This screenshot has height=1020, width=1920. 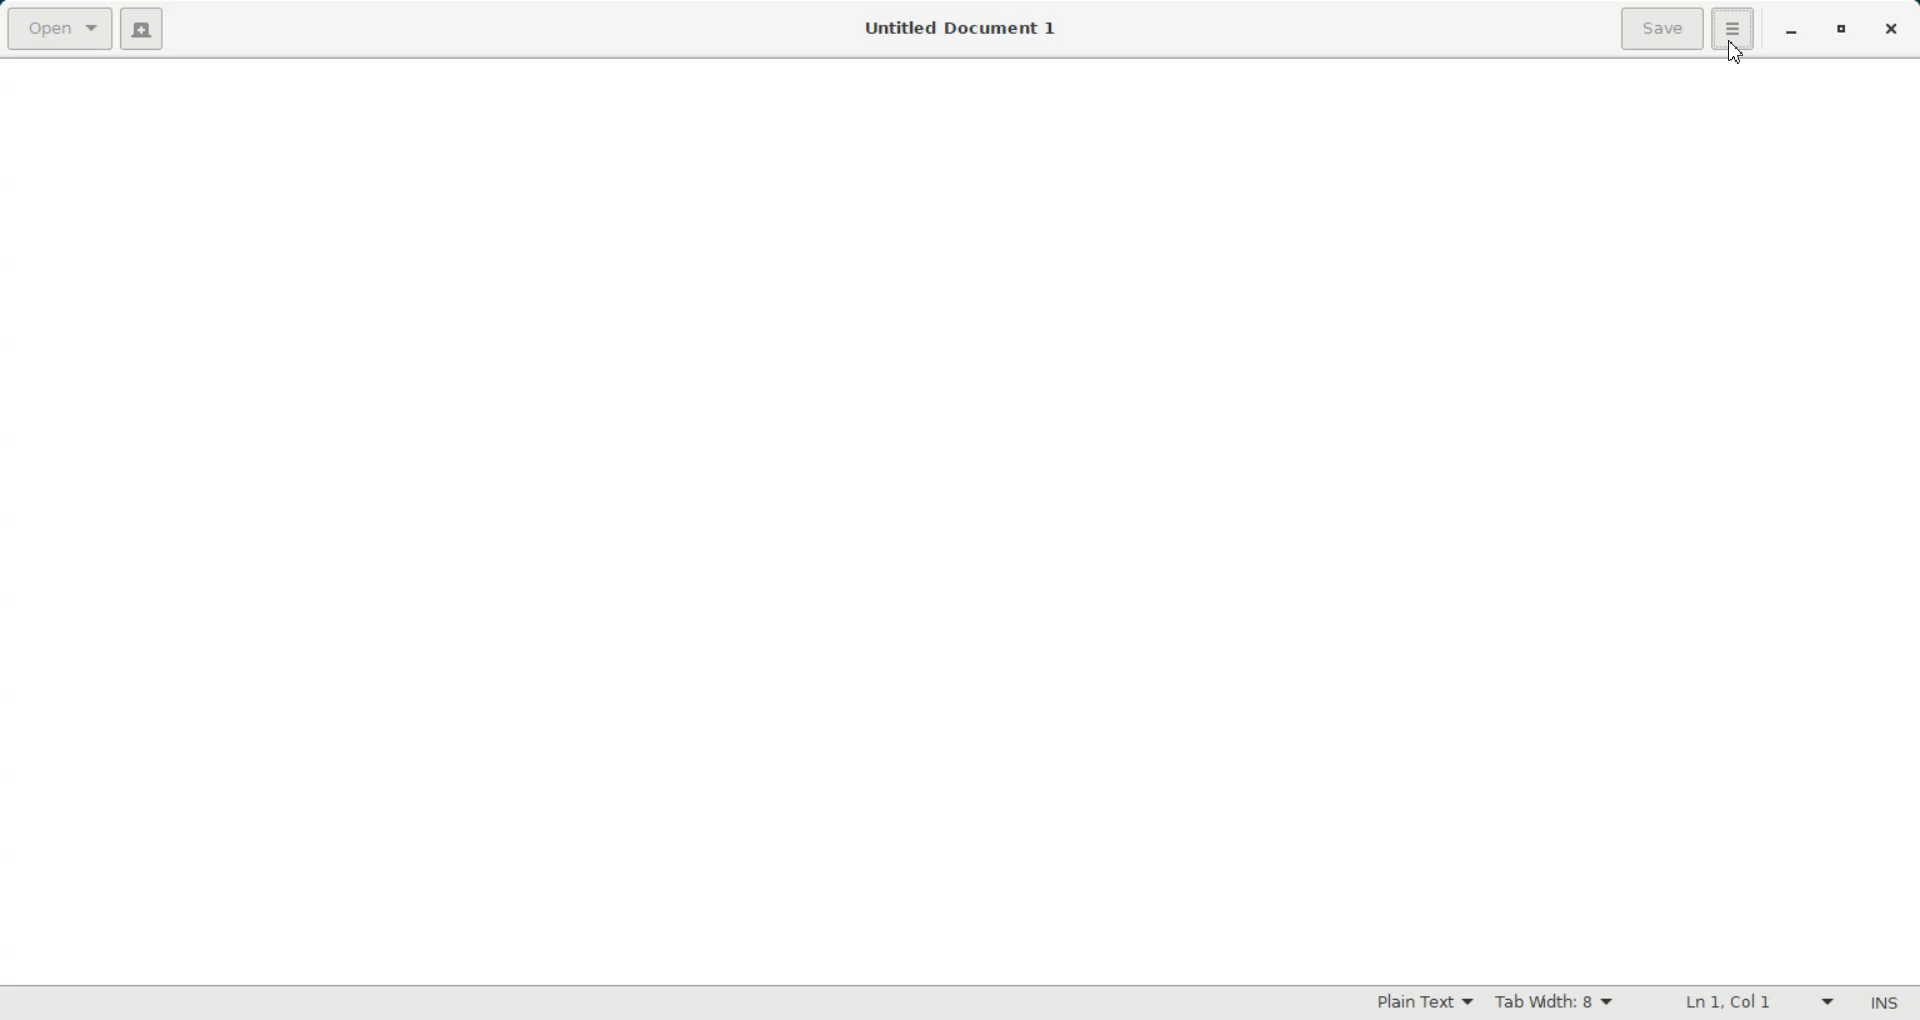 What do you see at coordinates (1886, 1003) in the screenshot?
I see `Insert` at bounding box center [1886, 1003].